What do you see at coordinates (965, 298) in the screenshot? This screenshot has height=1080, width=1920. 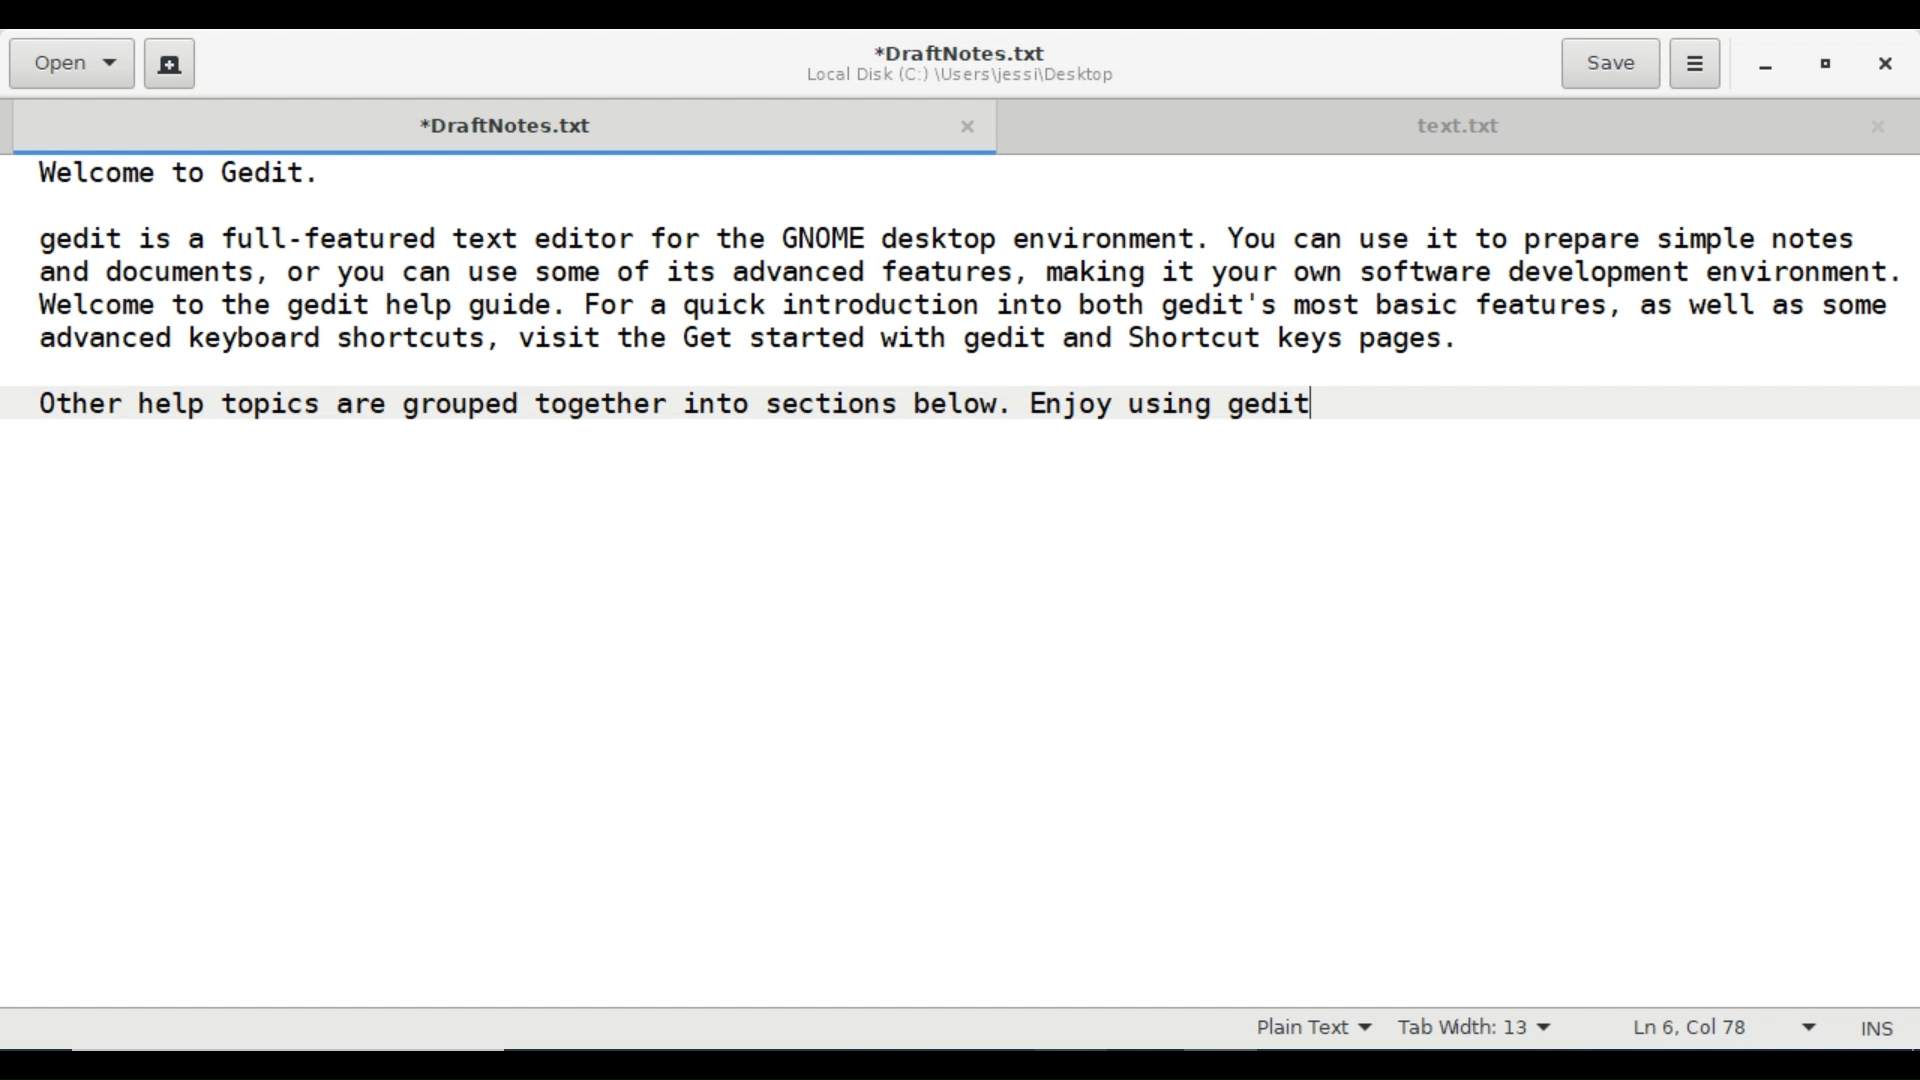 I see `gedit is a full-featured text editor for the GNOME desktop environment. You can use it to prepare simple notes
and documents, or you can use some of its advanced features, making it your own software development environment
Welcome to the gedit help guide. For a quick introduction into both gedit's most basic features, as well as some
advanced keyboard shortcuts, visit the Get started with gedit and Shortcut keys pages.` at bounding box center [965, 298].